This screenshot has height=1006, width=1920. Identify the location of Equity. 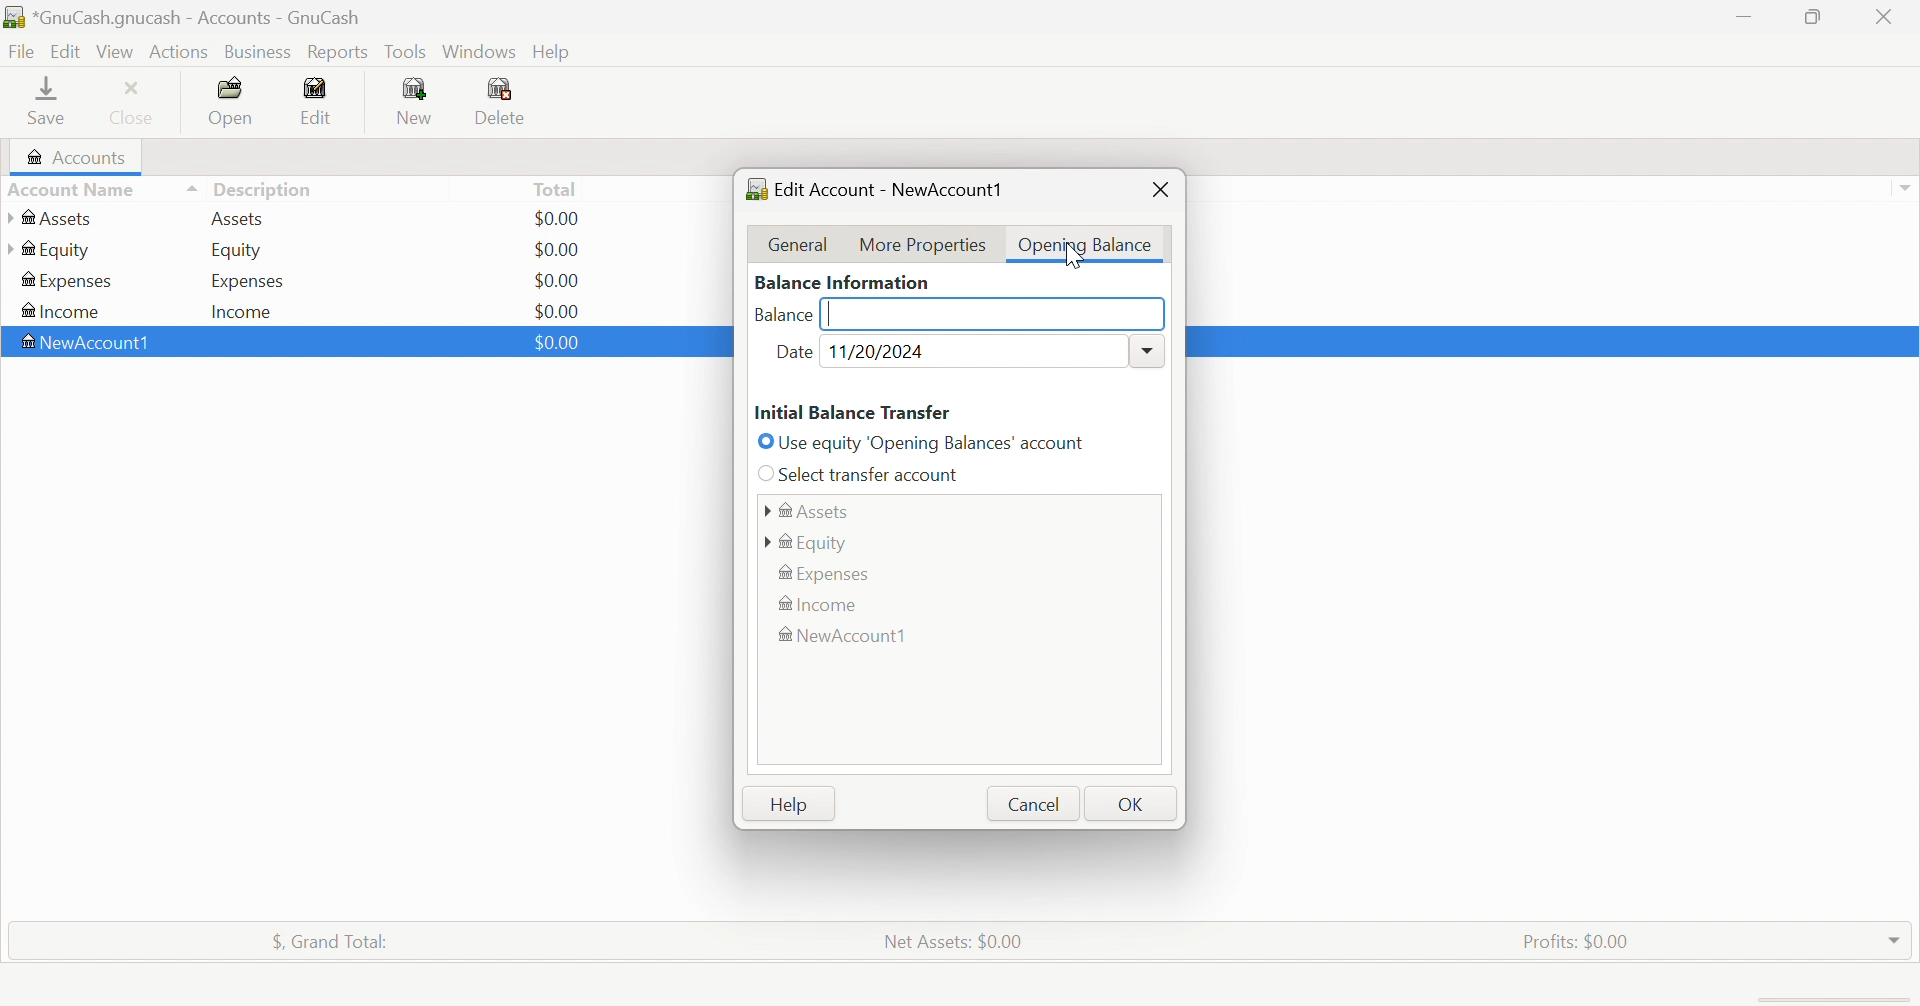
(810, 542).